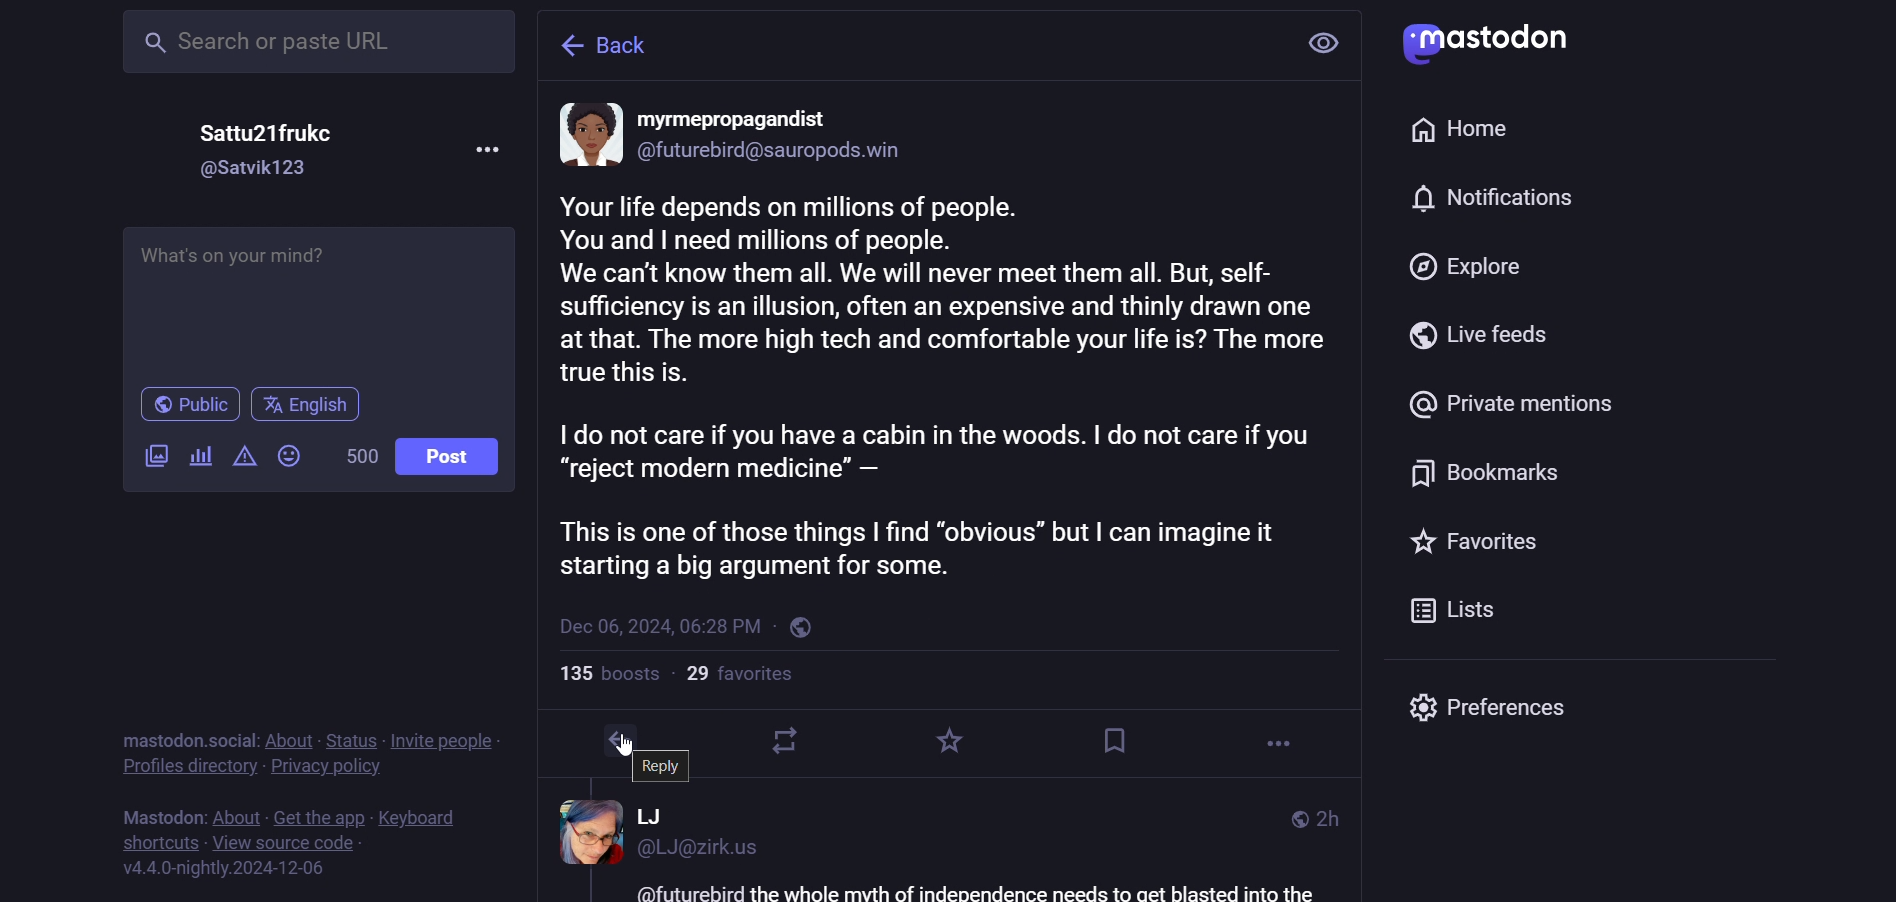 This screenshot has width=1896, height=902. Describe the element at coordinates (313, 42) in the screenshot. I see `search` at that location.